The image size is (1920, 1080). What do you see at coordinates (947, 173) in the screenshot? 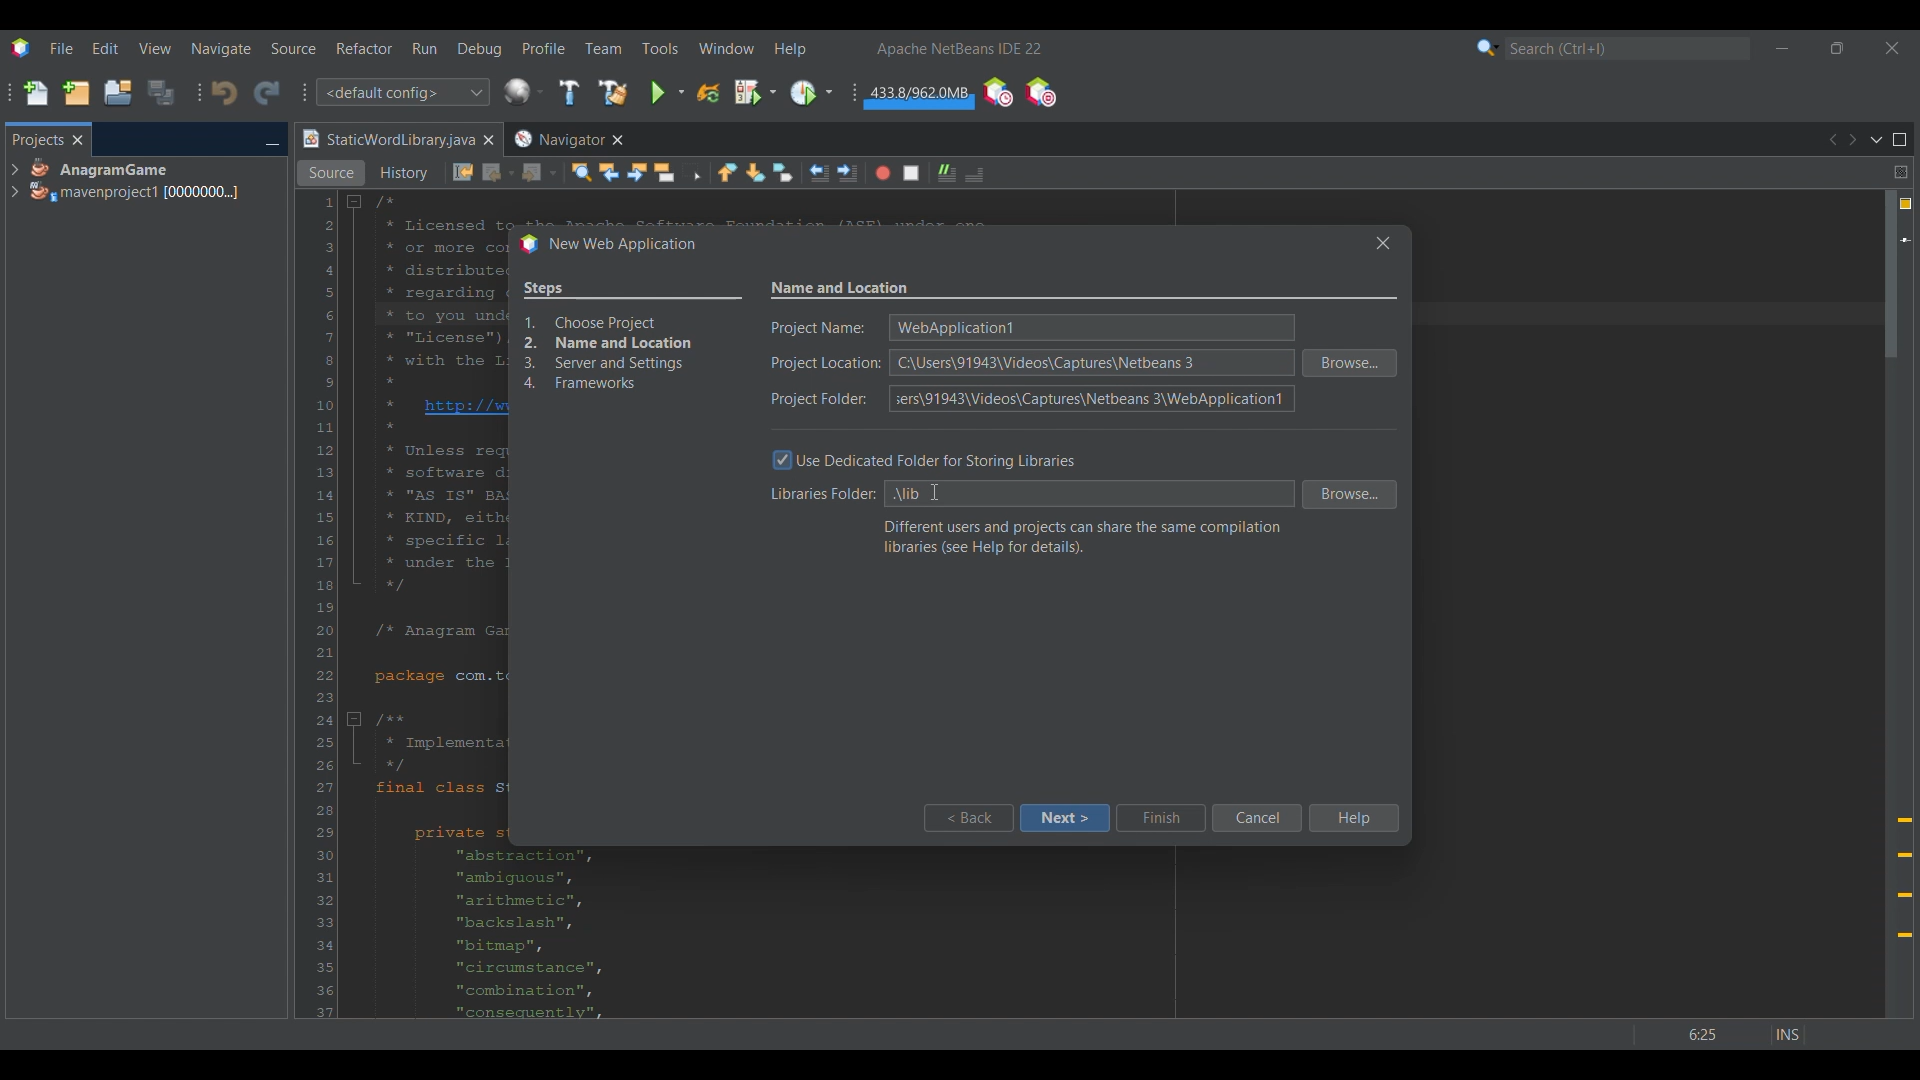
I see `Uncomment` at bounding box center [947, 173].